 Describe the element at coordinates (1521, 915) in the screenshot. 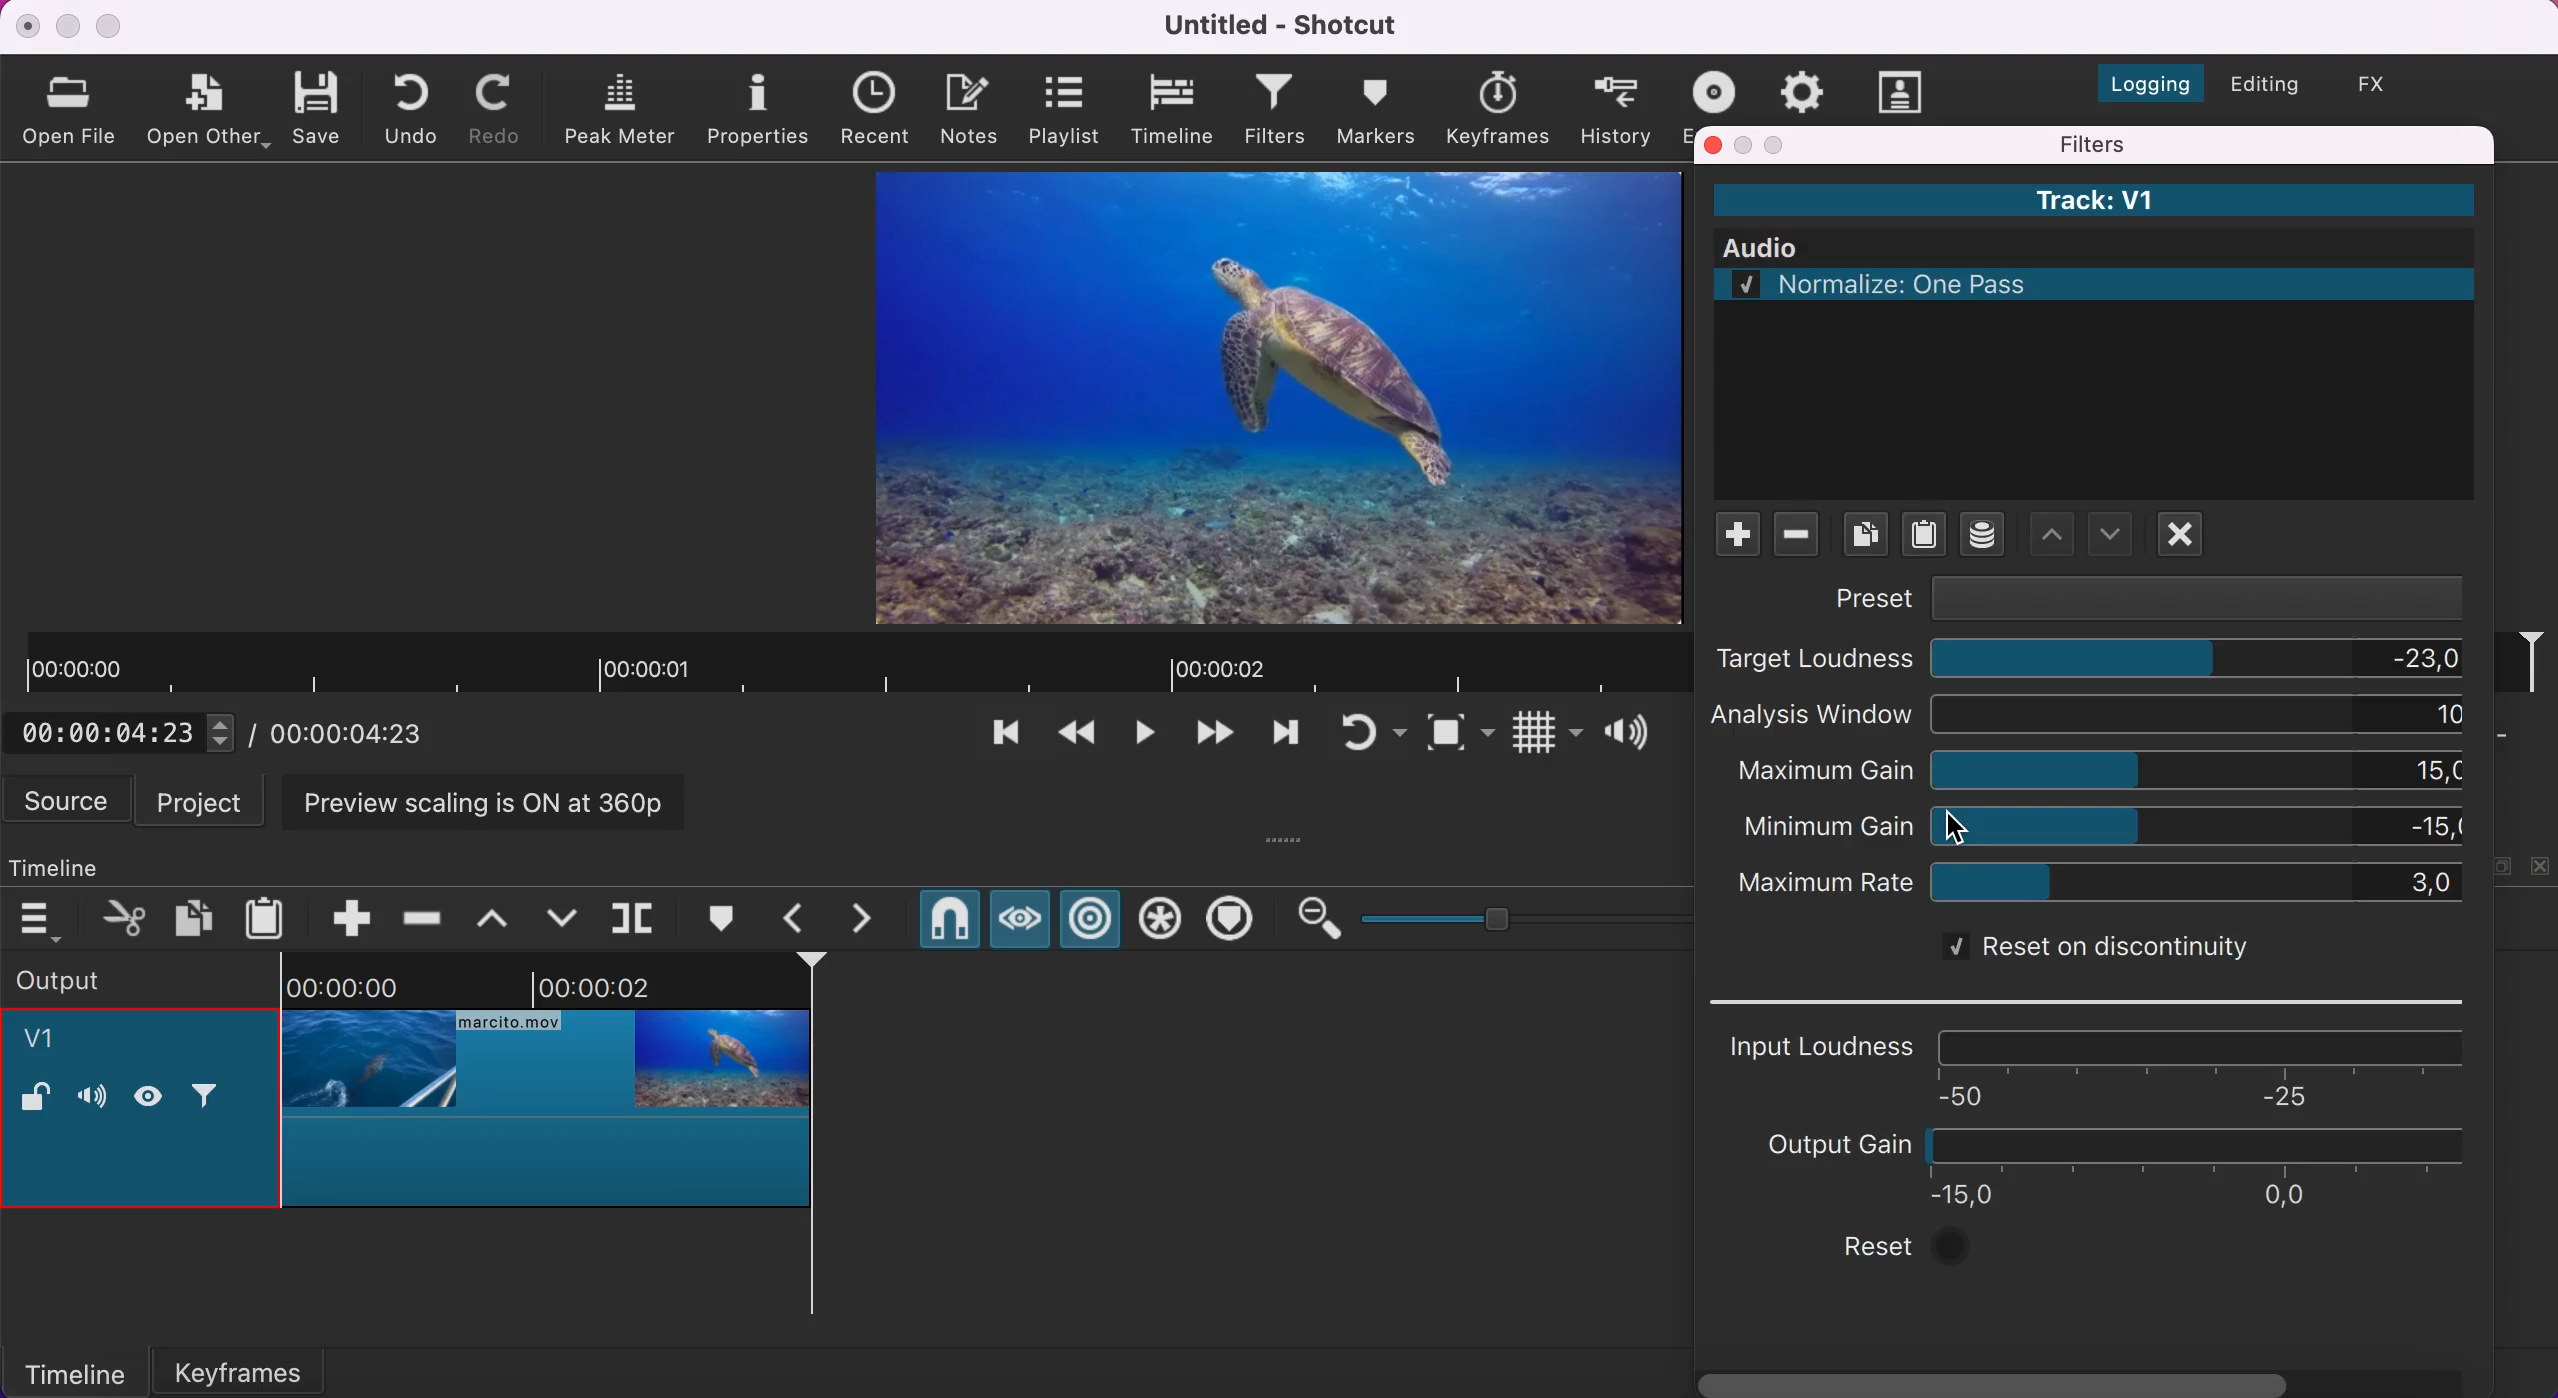

I see `zoom graduation` at that location.